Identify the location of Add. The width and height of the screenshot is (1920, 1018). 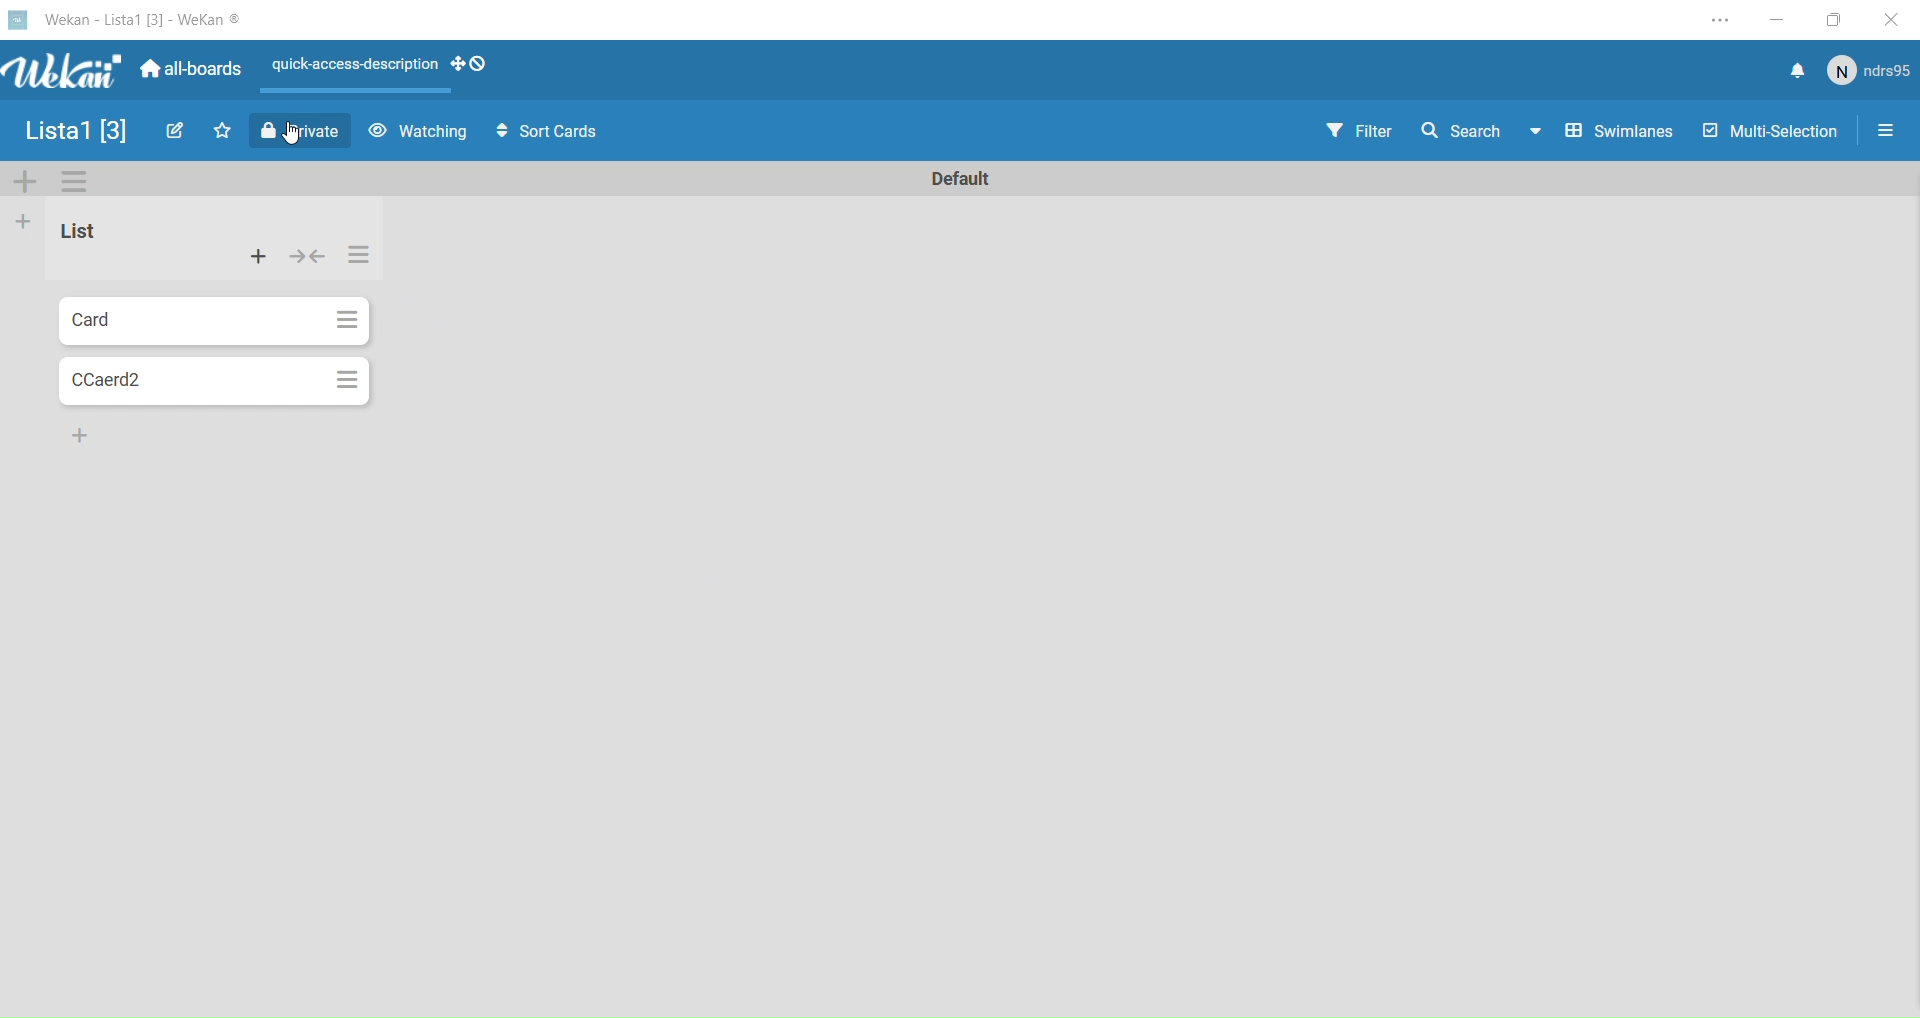
(24, 223).